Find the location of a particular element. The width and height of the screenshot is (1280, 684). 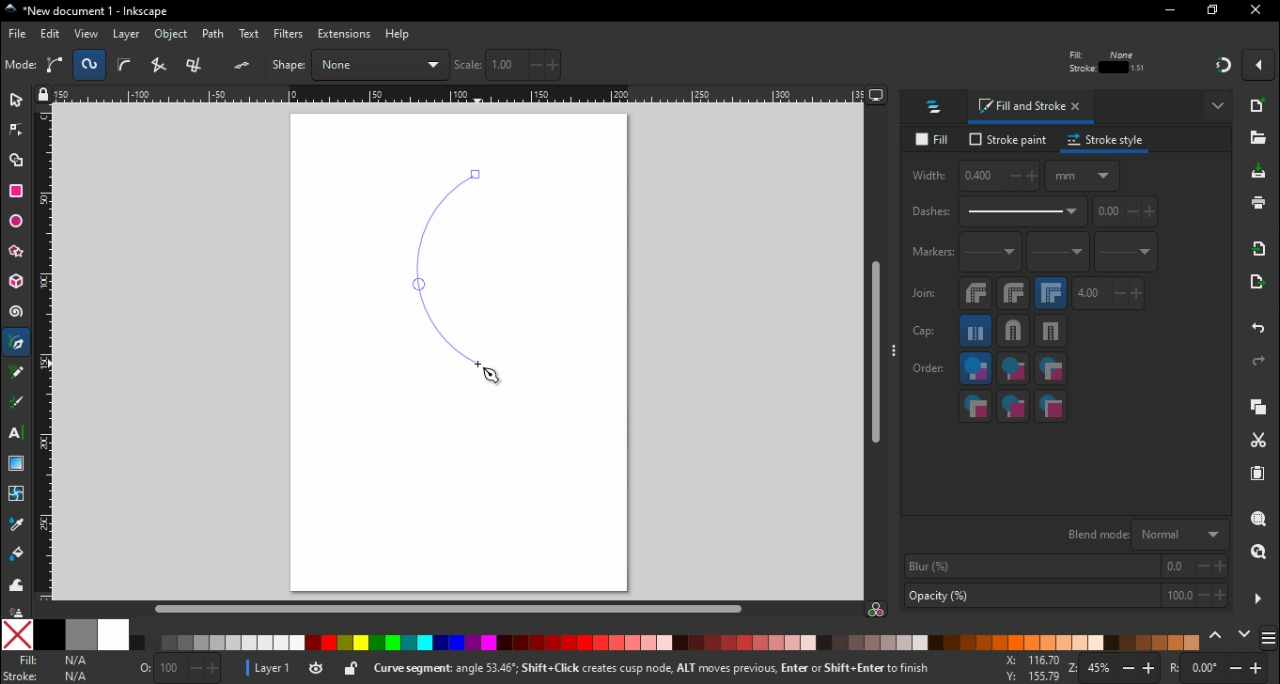

import is located at coordinates (1262, 253).